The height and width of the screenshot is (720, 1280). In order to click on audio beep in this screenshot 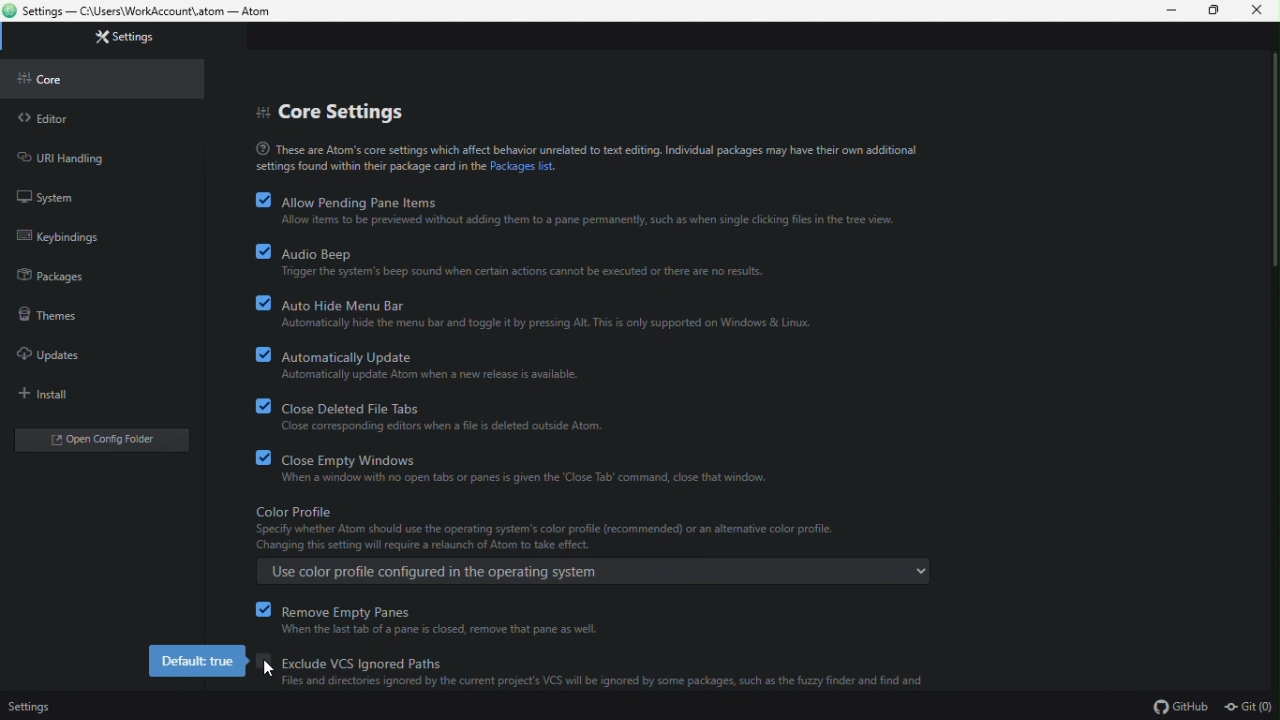, I will do `click(603, 262)`.